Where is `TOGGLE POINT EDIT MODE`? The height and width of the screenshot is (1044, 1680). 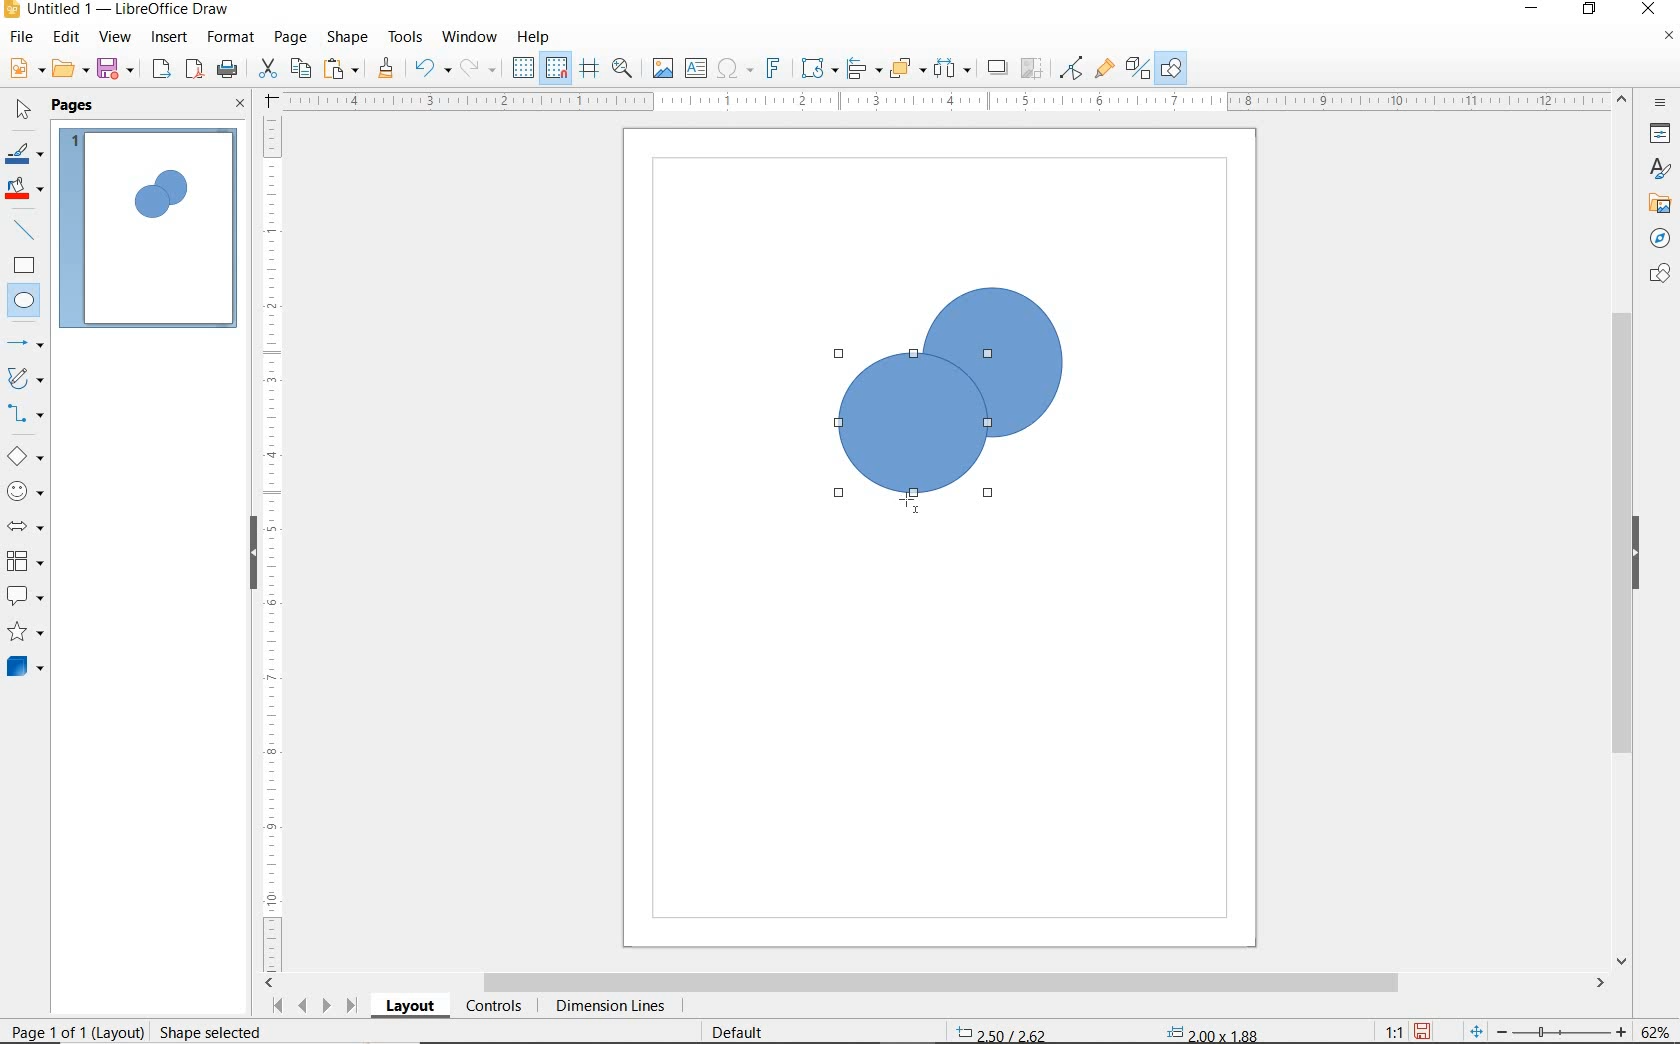
TOGGLE POINT EDIT MODE is located at coordinates (1072, 68).